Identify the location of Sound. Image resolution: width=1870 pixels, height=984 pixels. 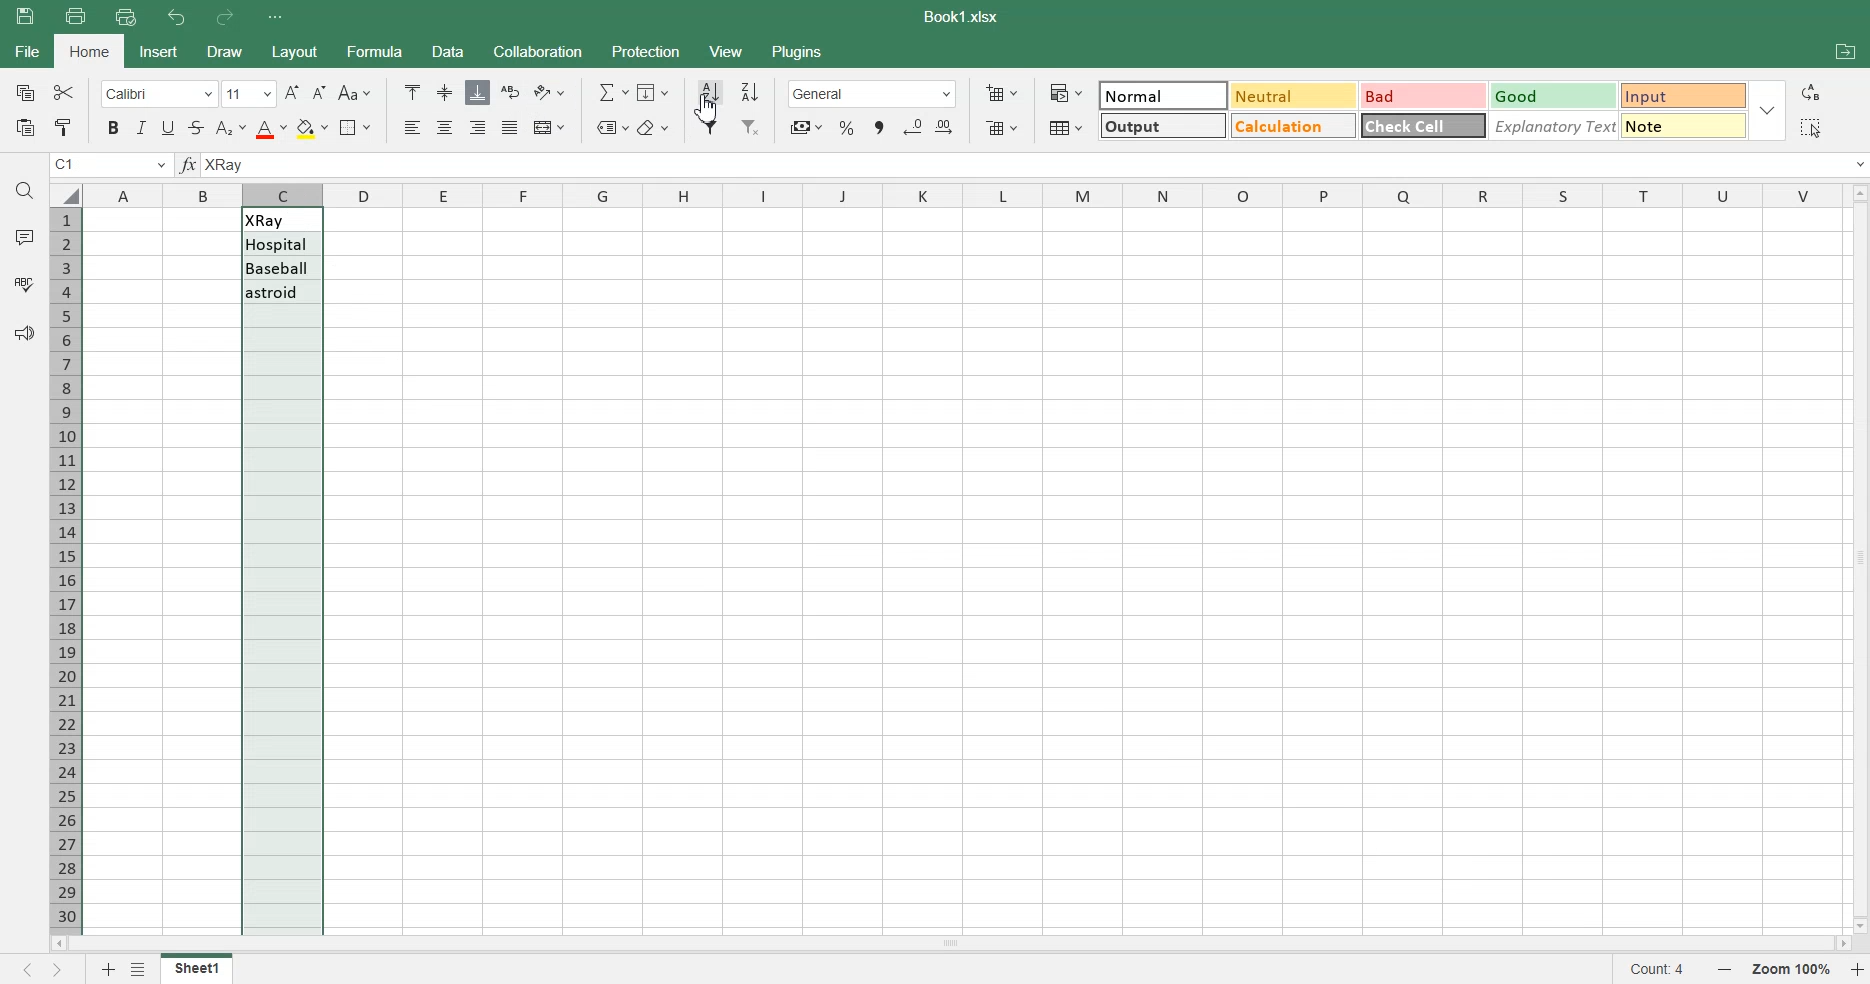
(24, 332).